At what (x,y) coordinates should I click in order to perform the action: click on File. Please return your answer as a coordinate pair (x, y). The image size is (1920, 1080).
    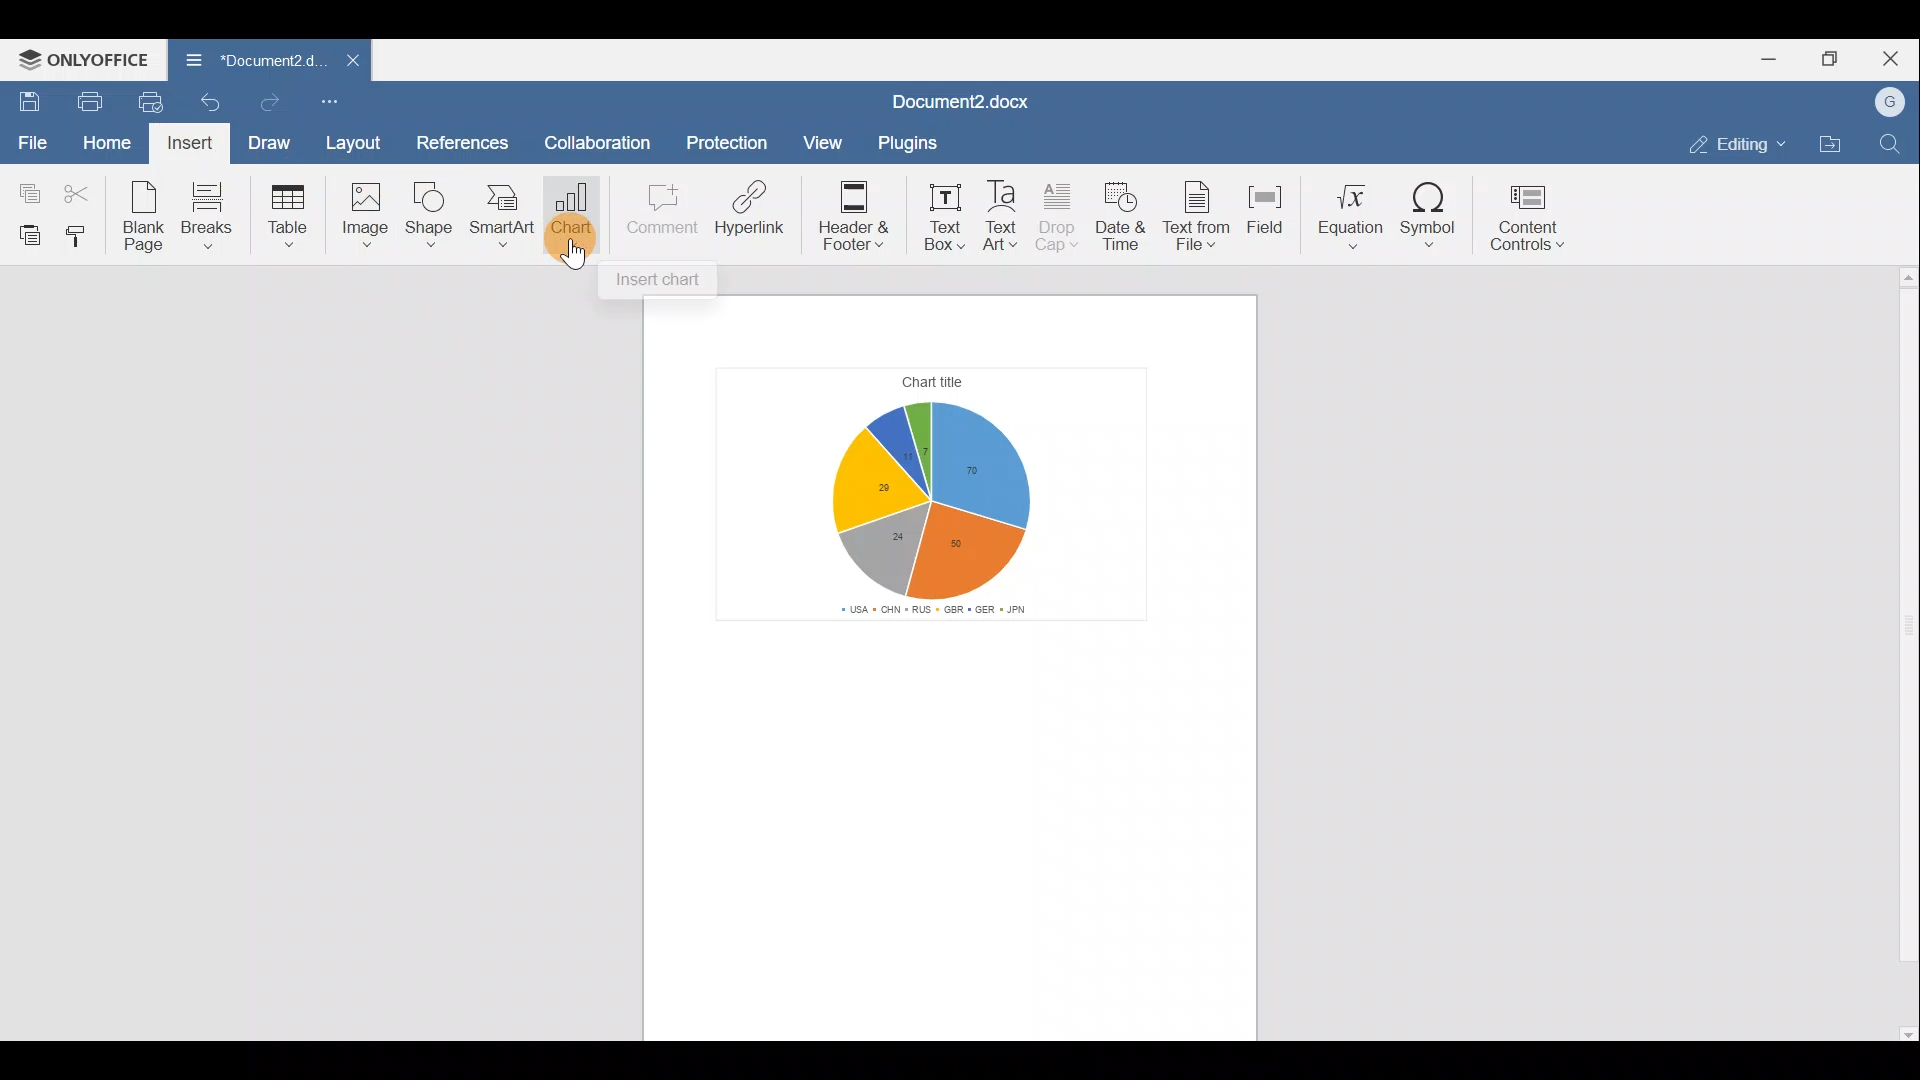
    Looking at the image, I should click on (30, 141).